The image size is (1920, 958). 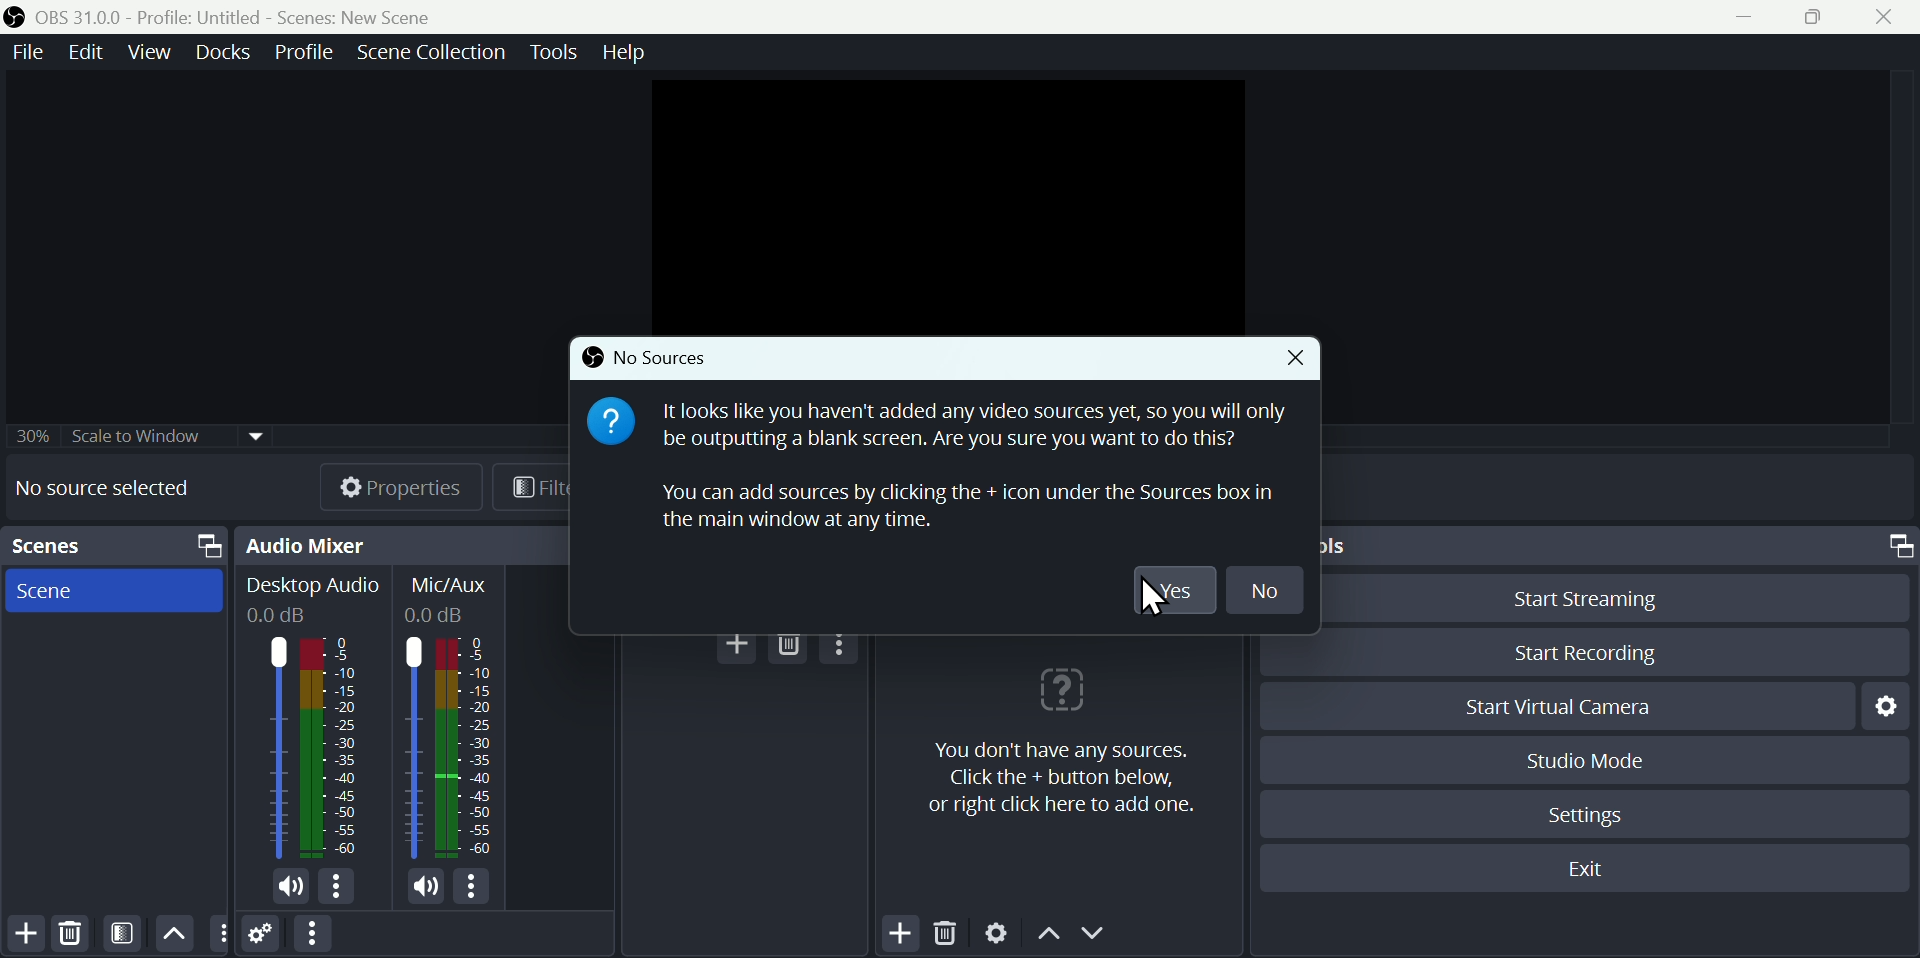 I want to click on Properties, so click(x=400, y=484).